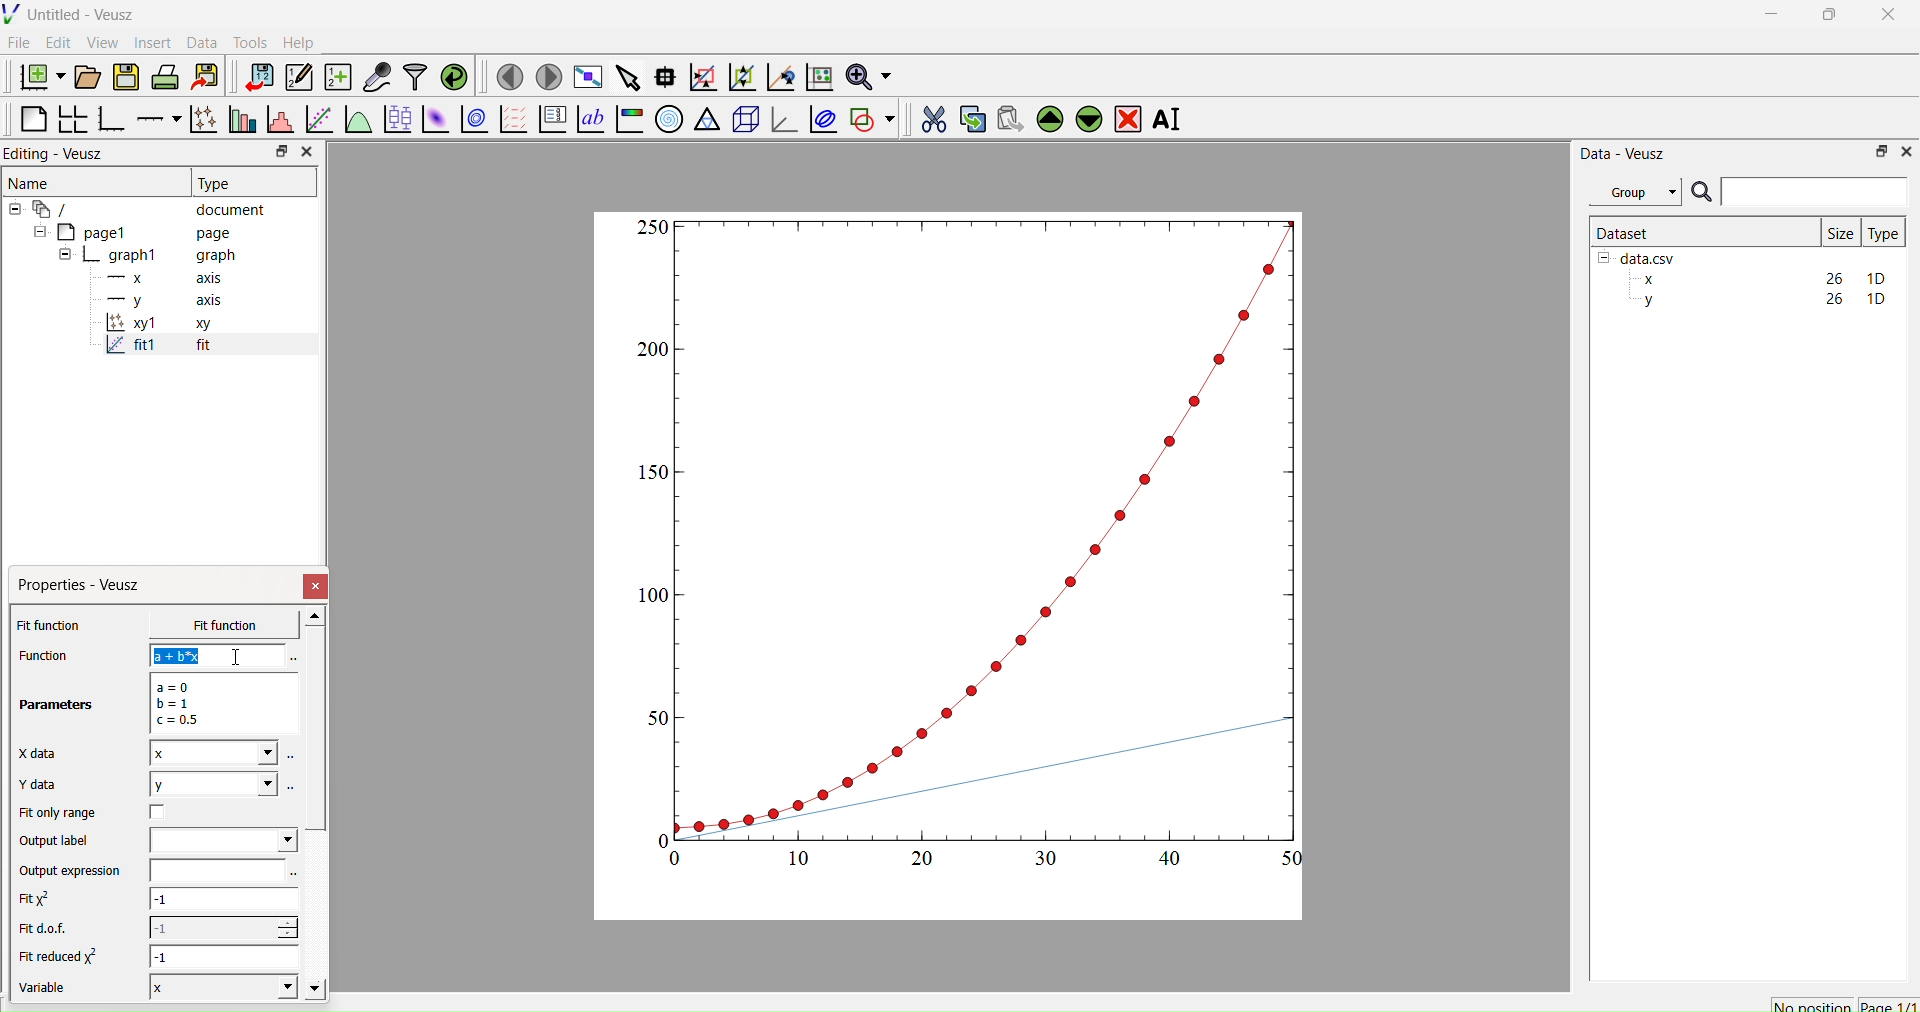 This screenshot has width=1920, height=1012. Describe the element at coordinates (1639, 256) in the screenshot. I see `data.csv` at that location.